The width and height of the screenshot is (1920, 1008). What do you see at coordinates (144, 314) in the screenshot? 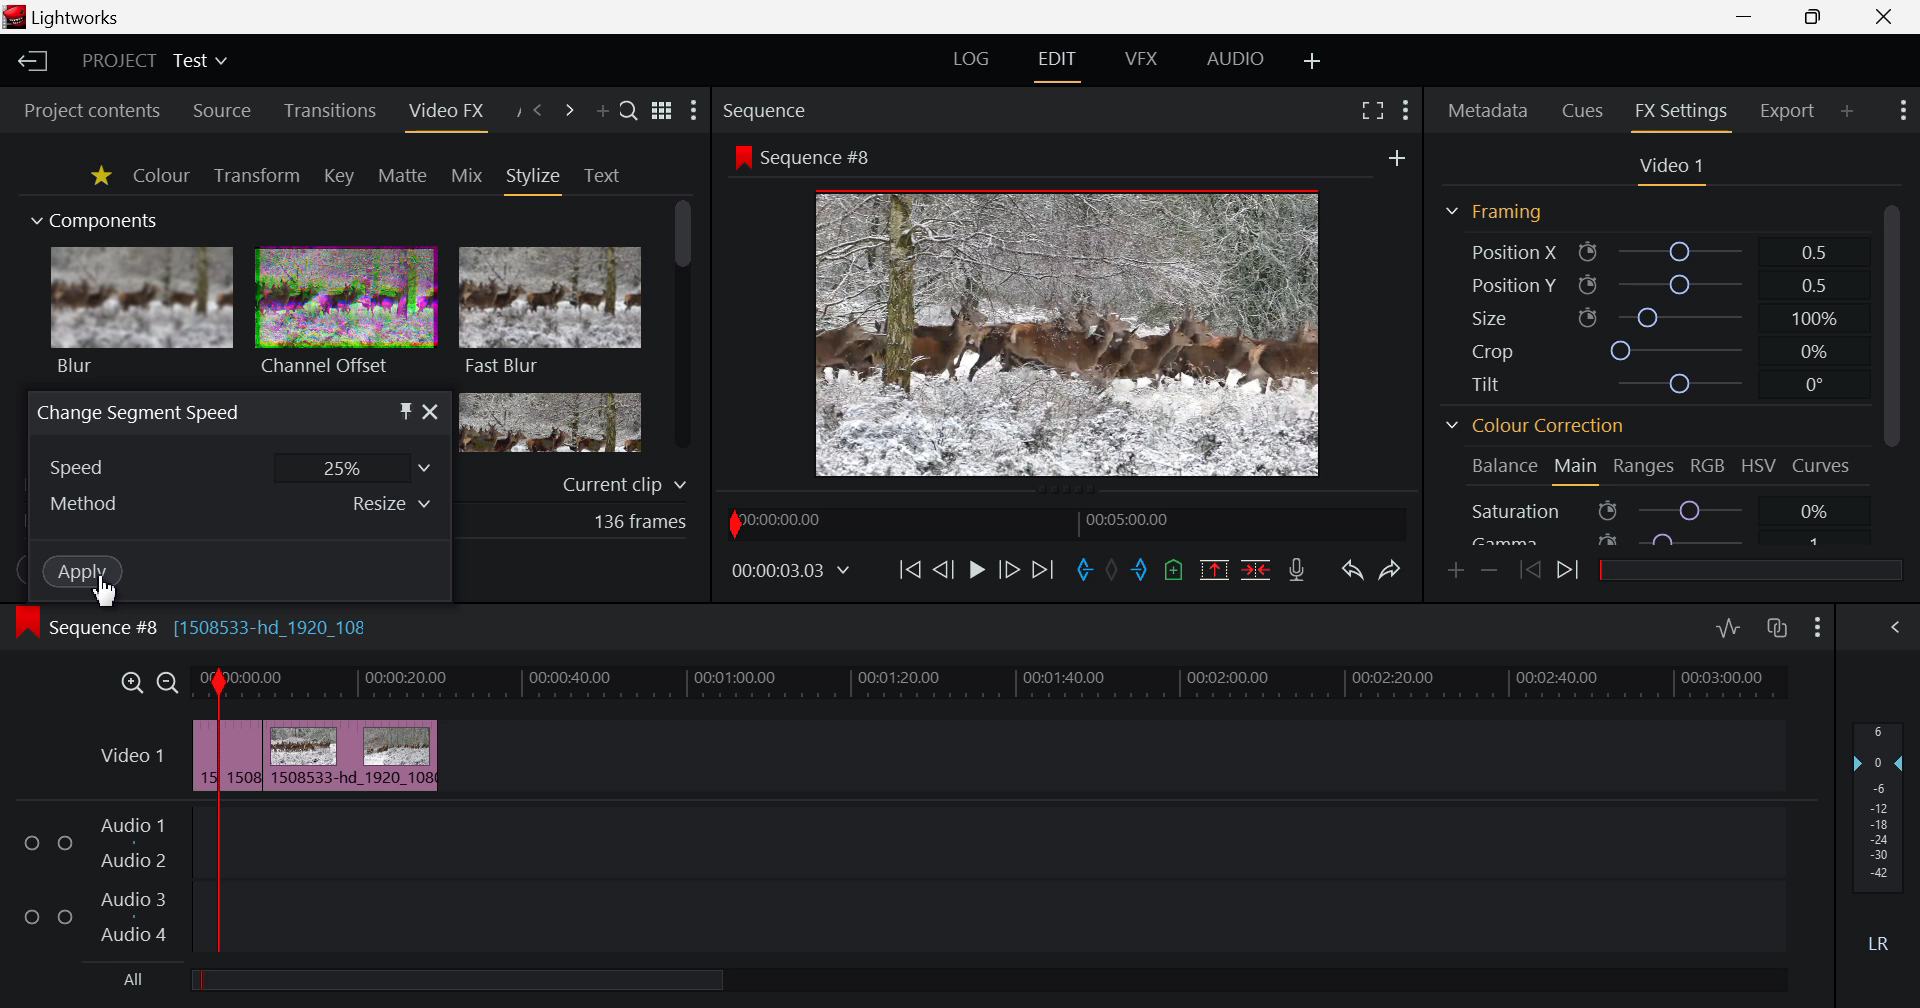
I see `blur` at bounding box center [144, 314].